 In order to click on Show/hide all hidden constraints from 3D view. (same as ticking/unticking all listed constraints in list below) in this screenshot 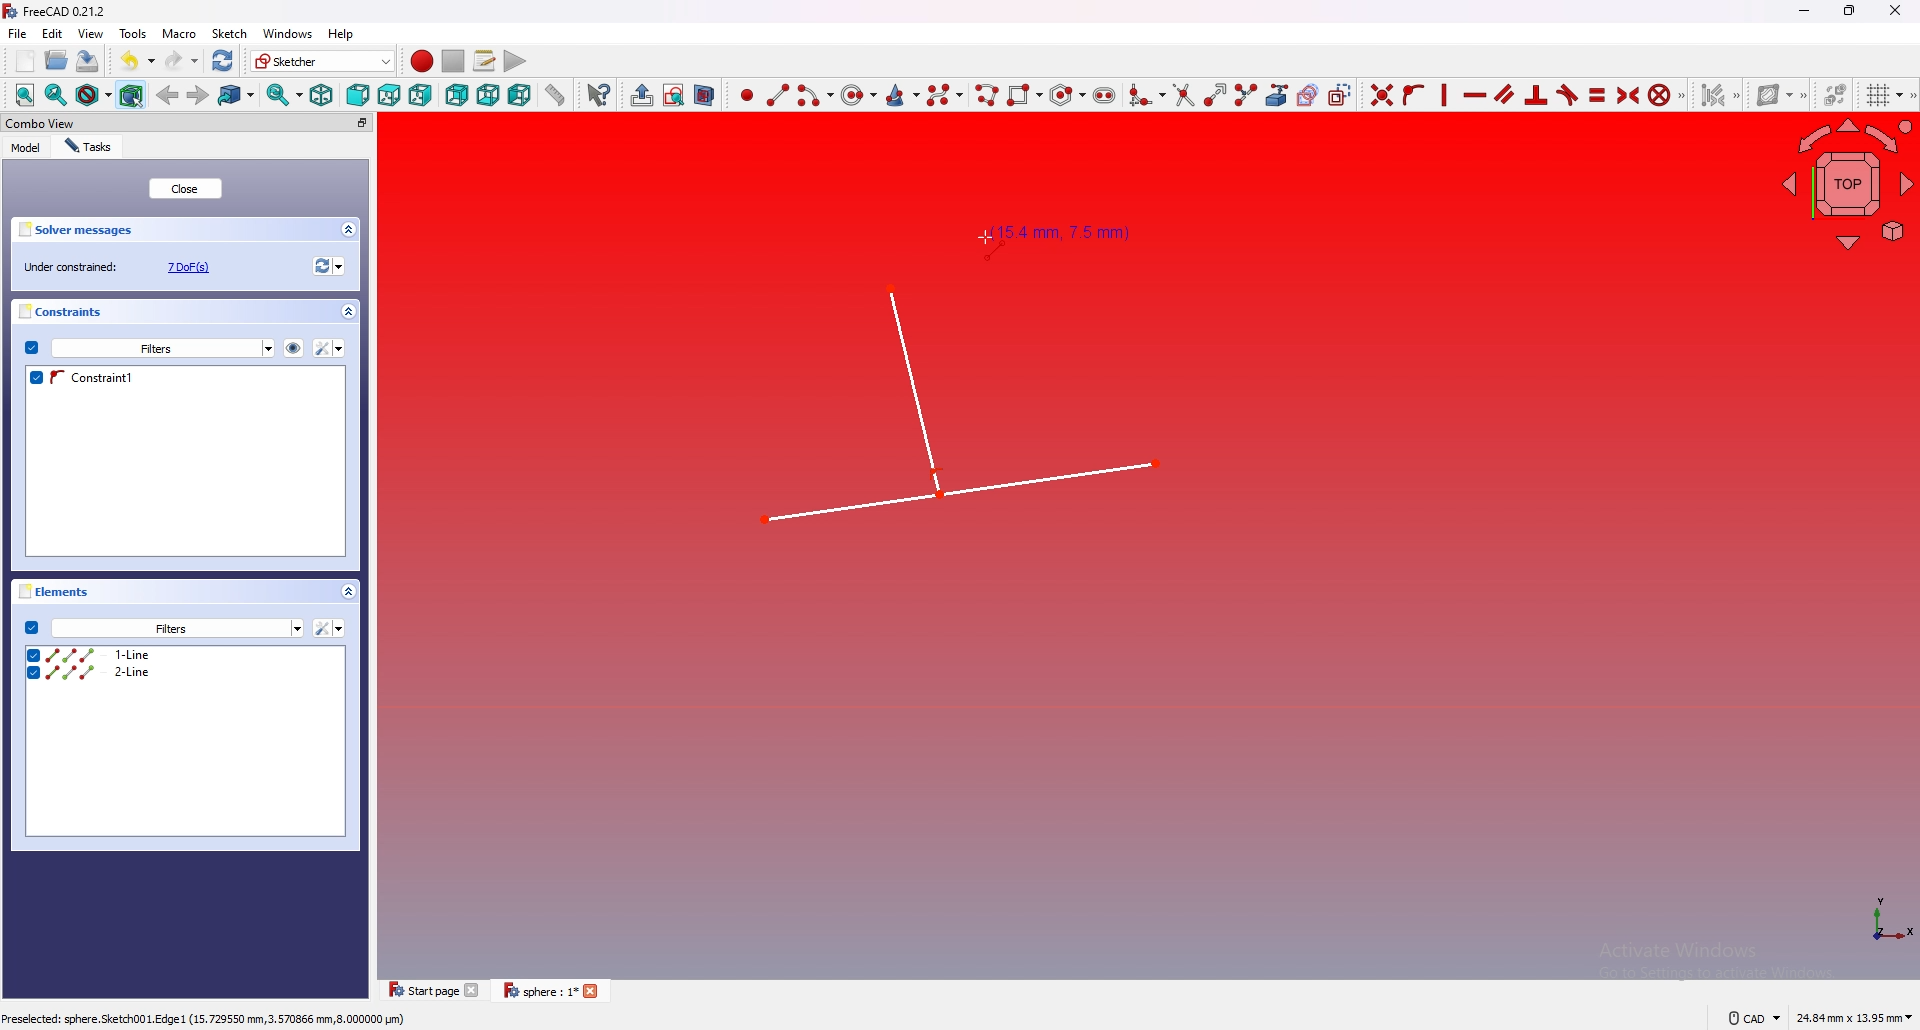, I will do `click(293, 346)`.